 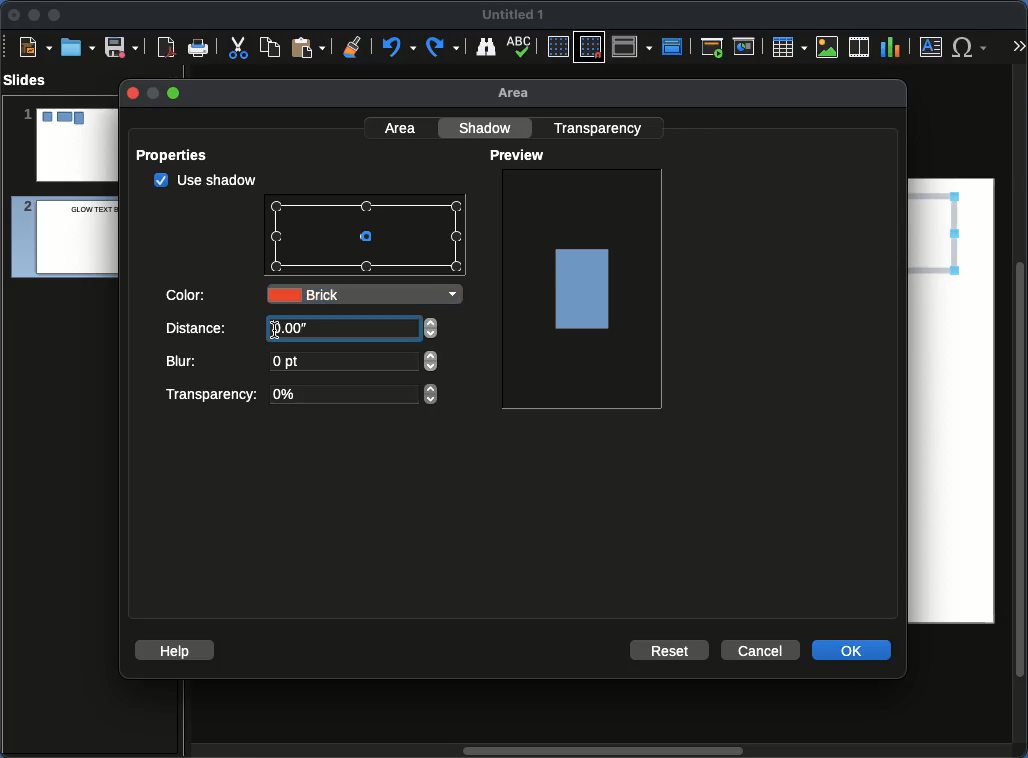 I want to click on text cursor, so click(x=272, y=335).